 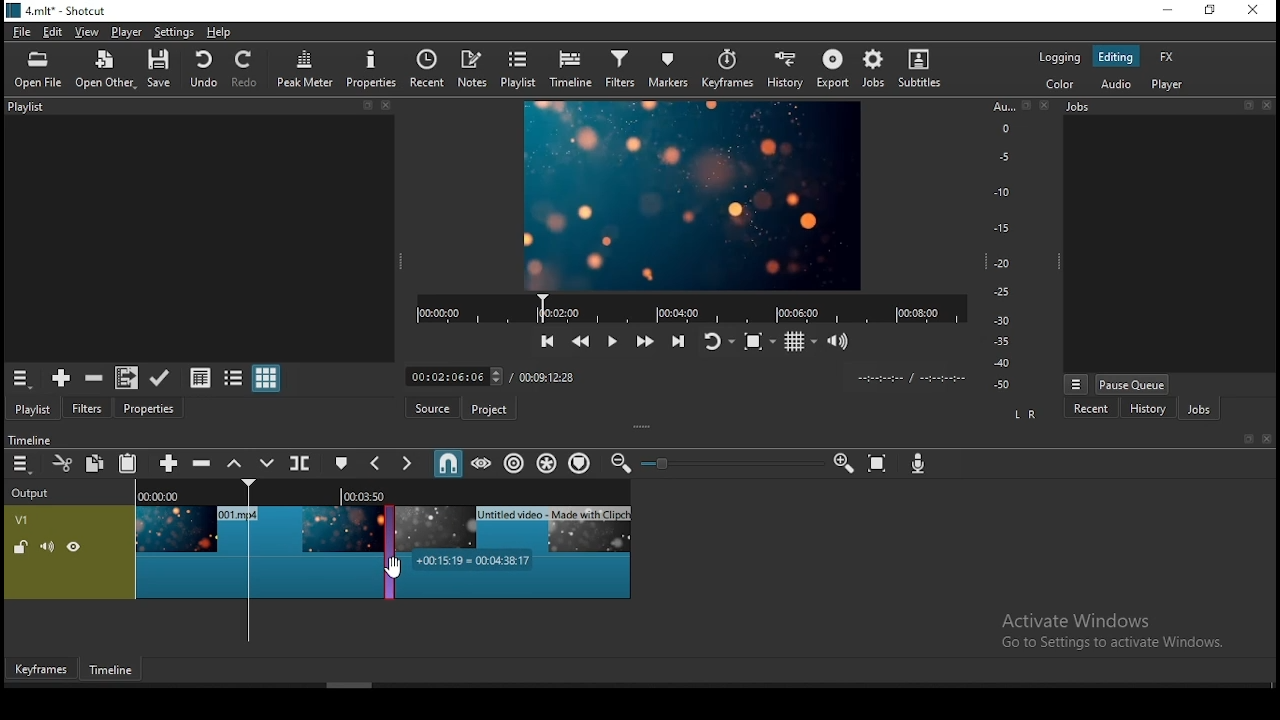 What do you see at coordinates (123, 378) in the screenshot?
I see `add files to playlist` at bounding box center [123, 378].